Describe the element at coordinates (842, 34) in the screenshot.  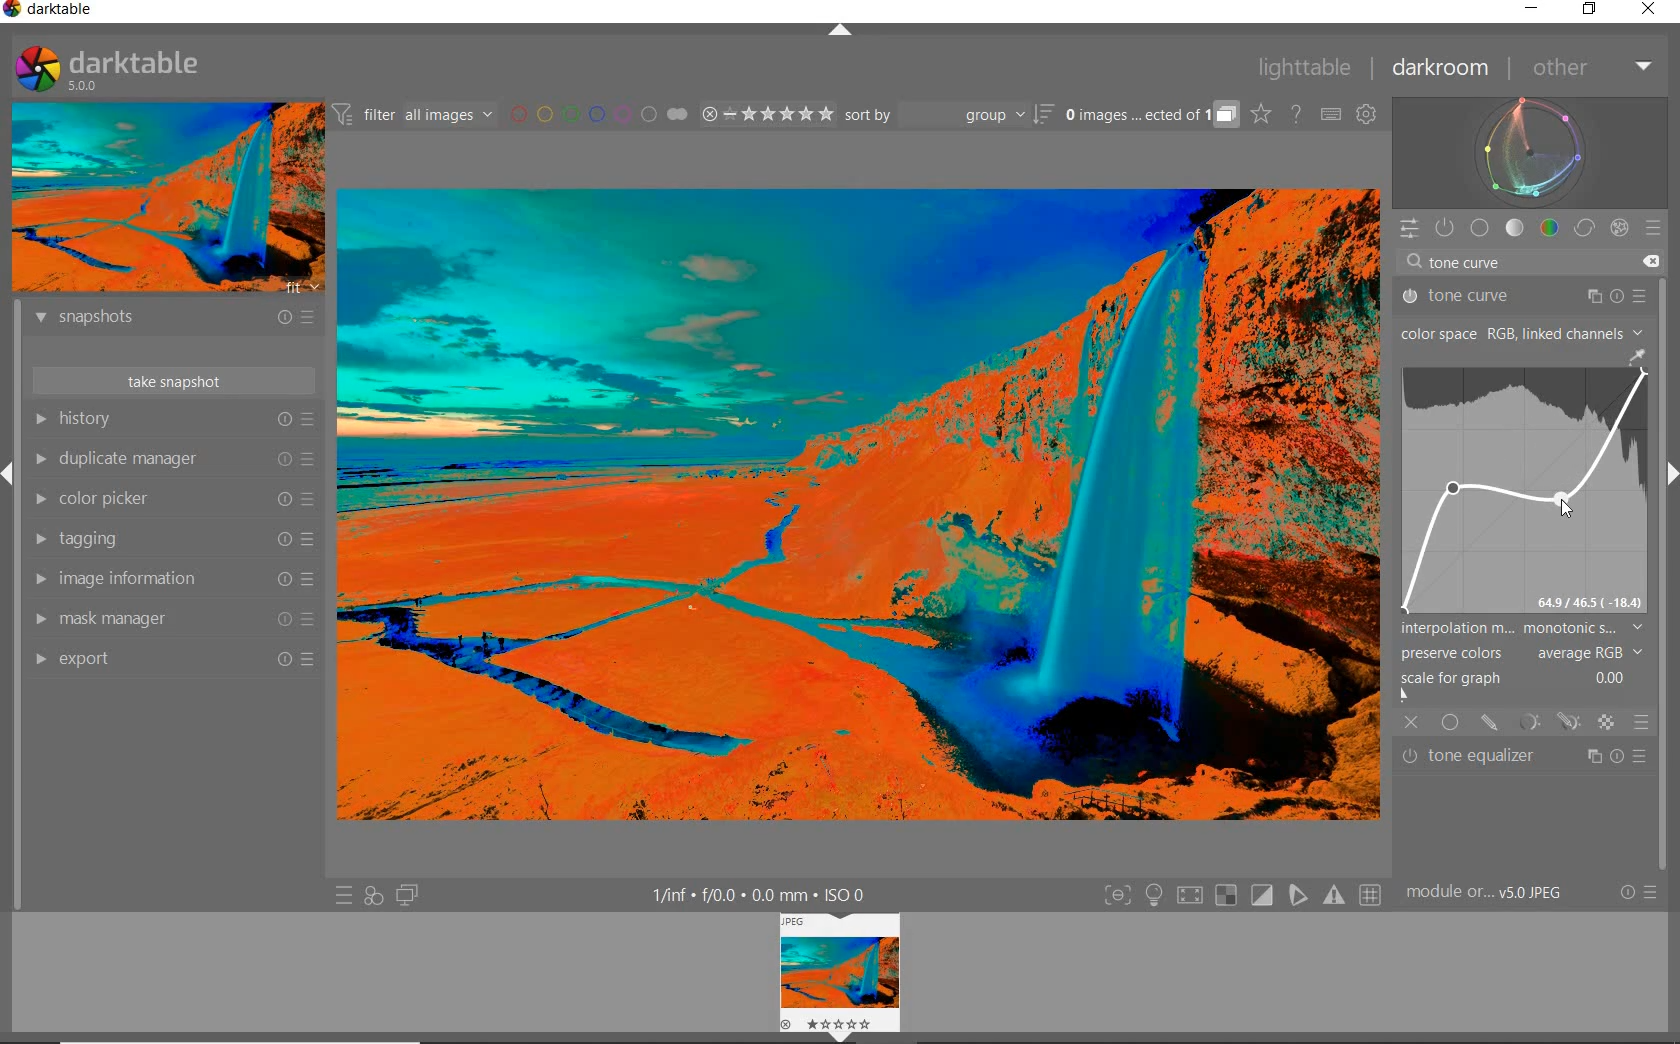
I see `EXPAND/COLLAPSE` at that location.